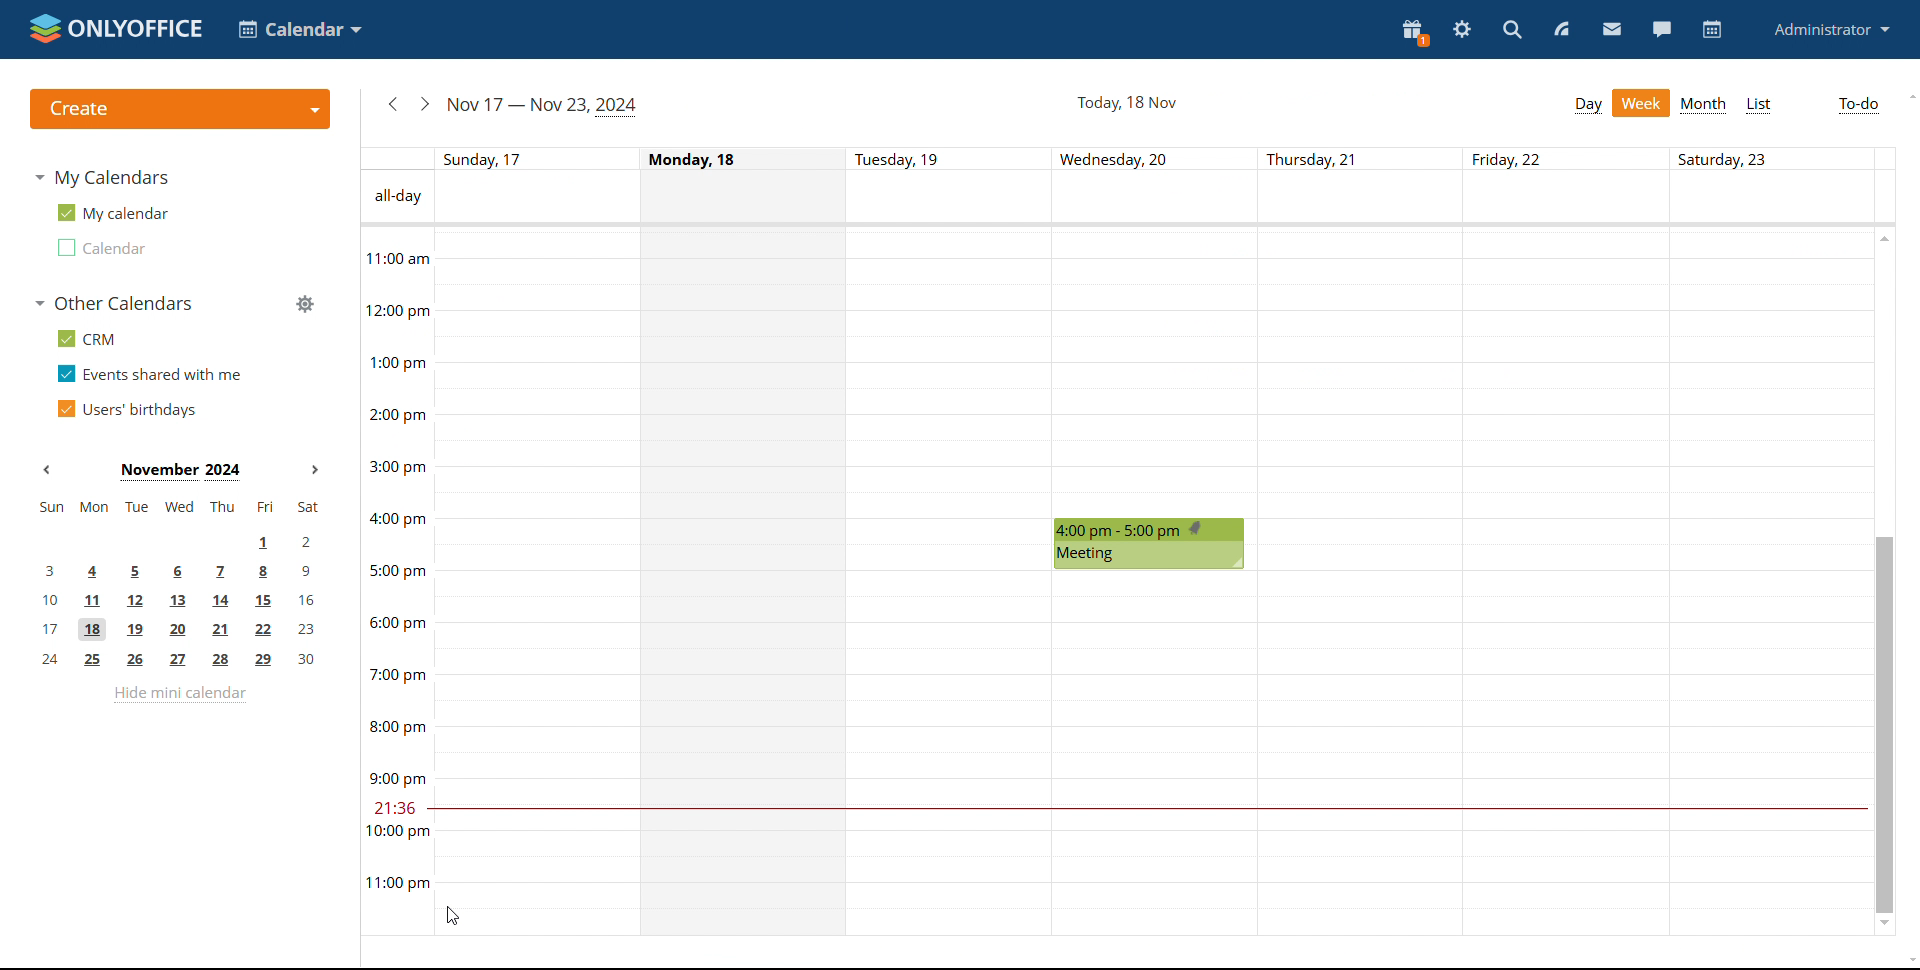 The width and height of the screenshot is (1920, 970). What do you see at coordinates (1883, 724) in the screenshot?
I see `scrollbar` at bounding box center [1883, 724].